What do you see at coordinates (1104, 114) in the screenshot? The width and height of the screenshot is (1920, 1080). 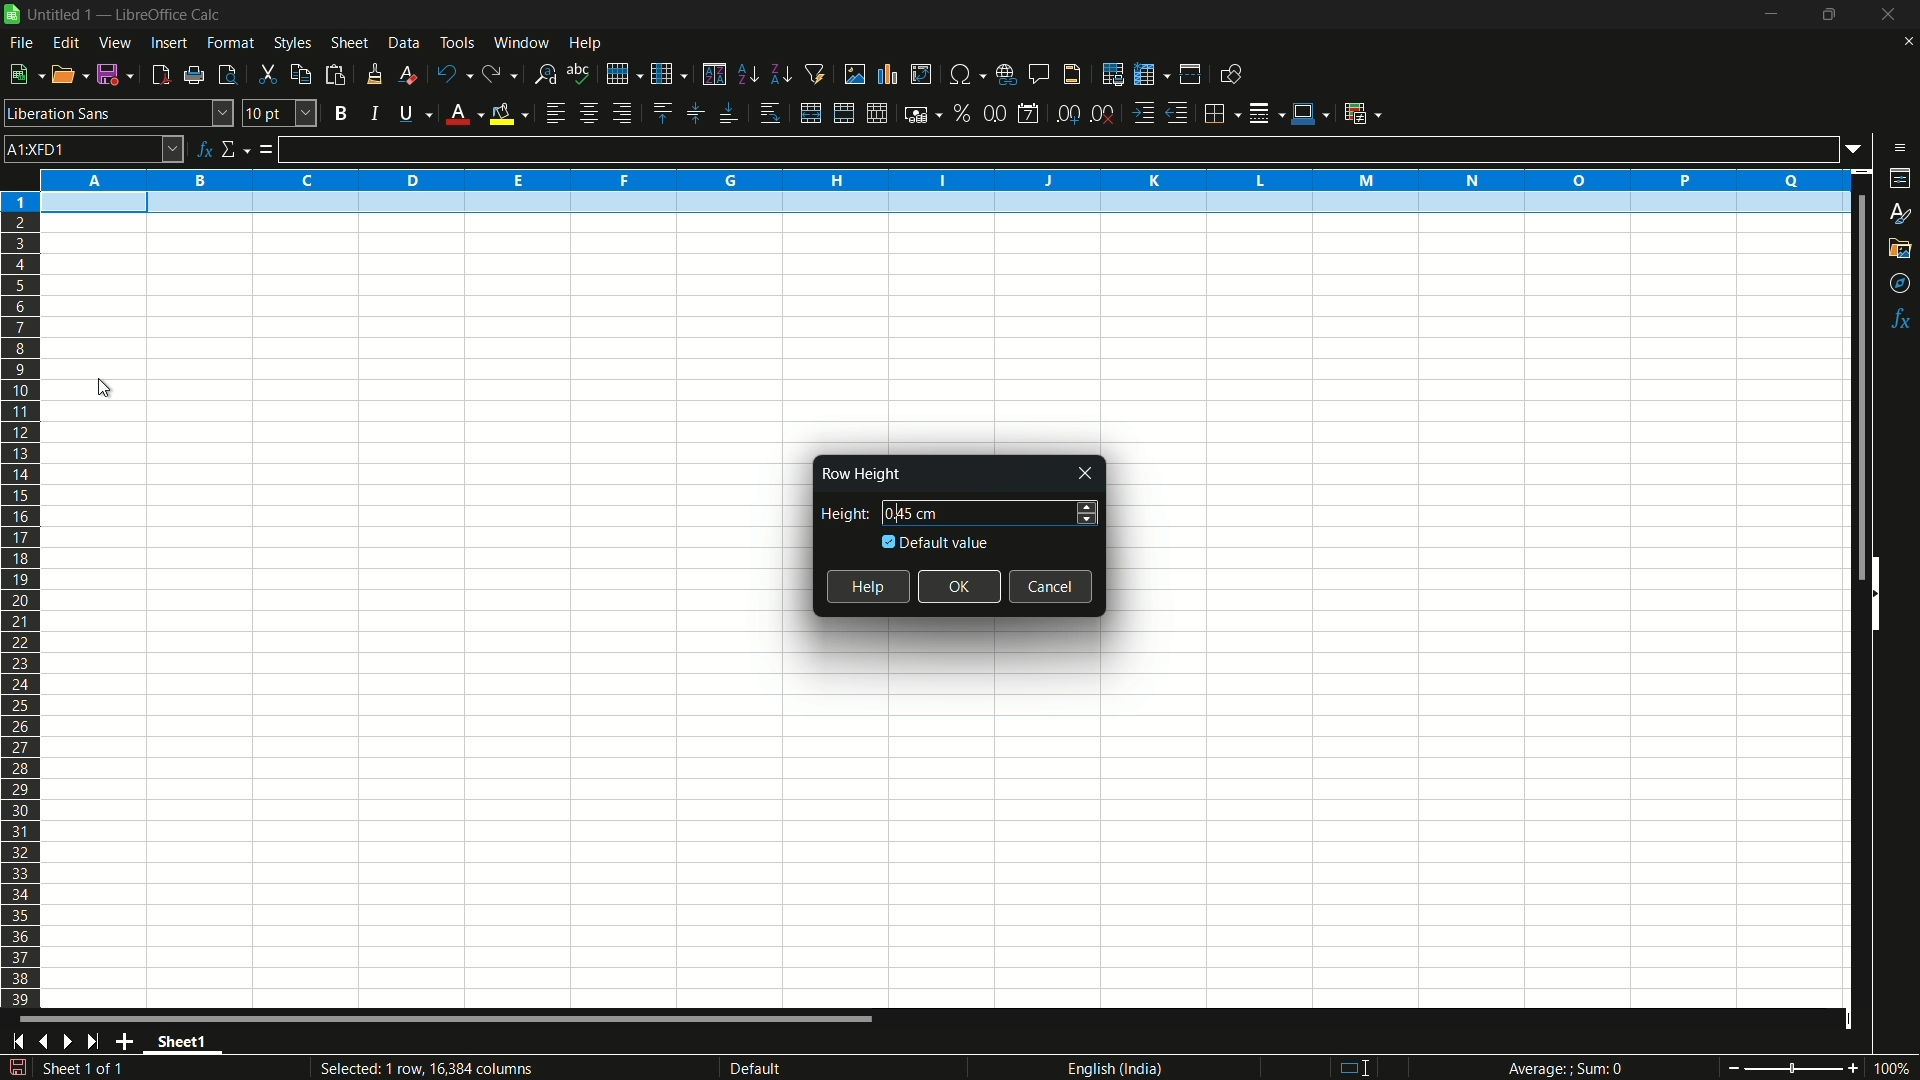 I see `delete decimal place` at bounding box center [1104, 114].